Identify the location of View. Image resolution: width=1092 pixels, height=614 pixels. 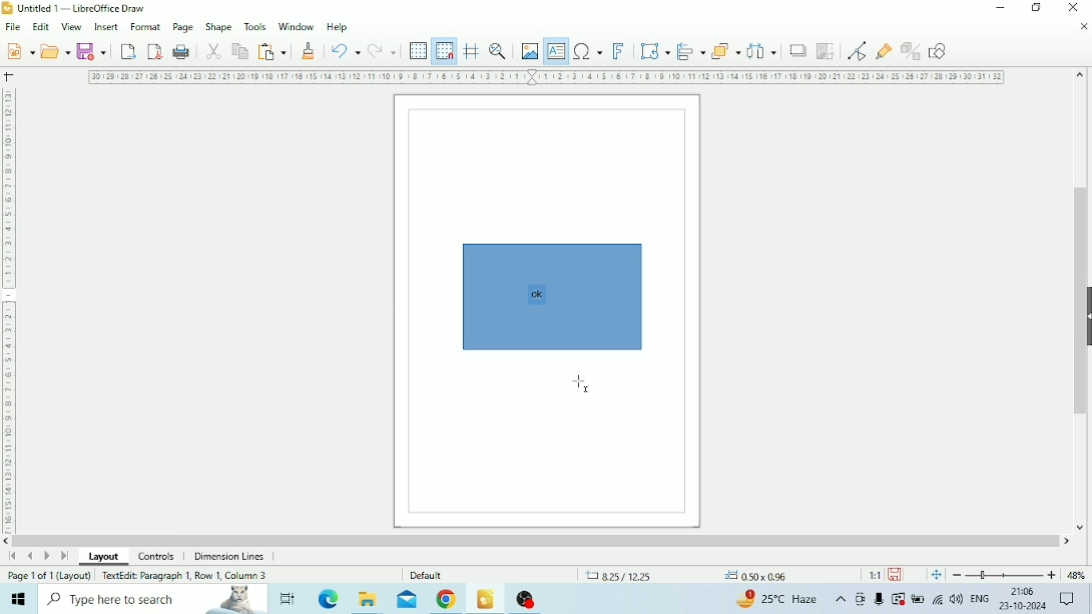
(72, 27).